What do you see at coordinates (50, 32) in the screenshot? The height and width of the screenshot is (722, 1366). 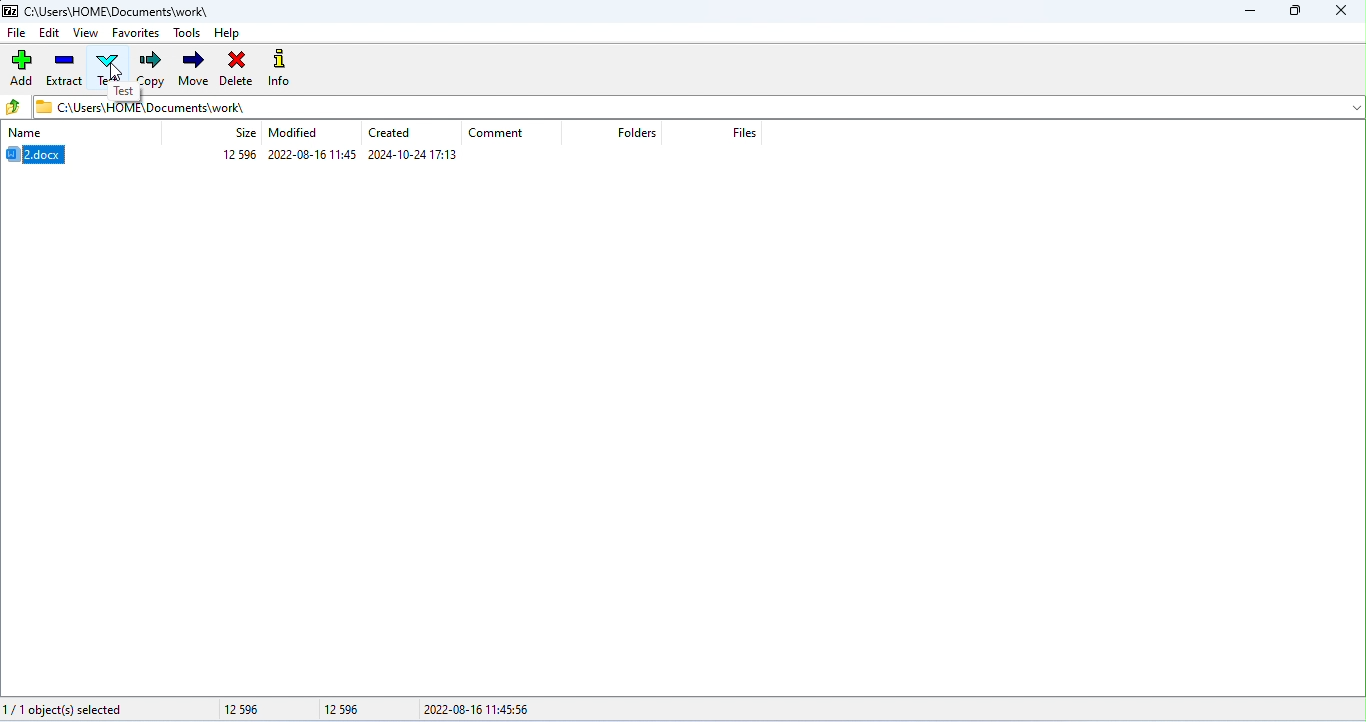 I see `edit` at bounding box center [50, 32].